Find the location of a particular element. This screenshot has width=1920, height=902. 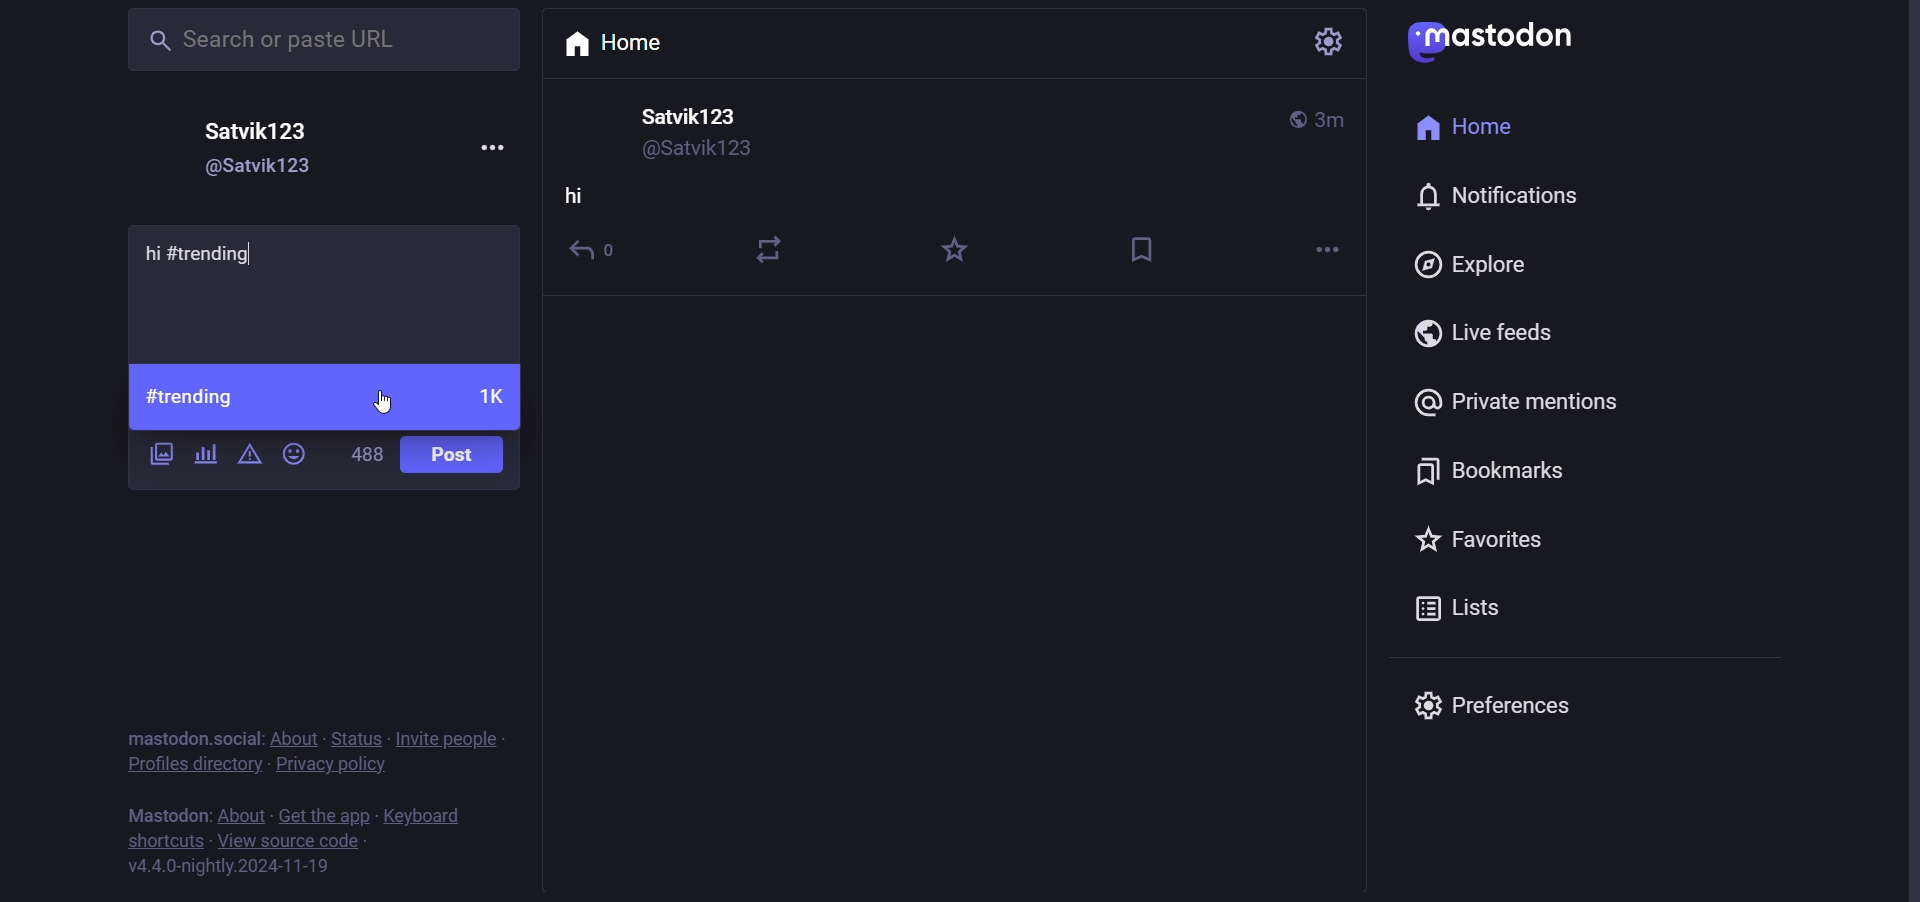

hi #trending is located at coordinates (216, 253).